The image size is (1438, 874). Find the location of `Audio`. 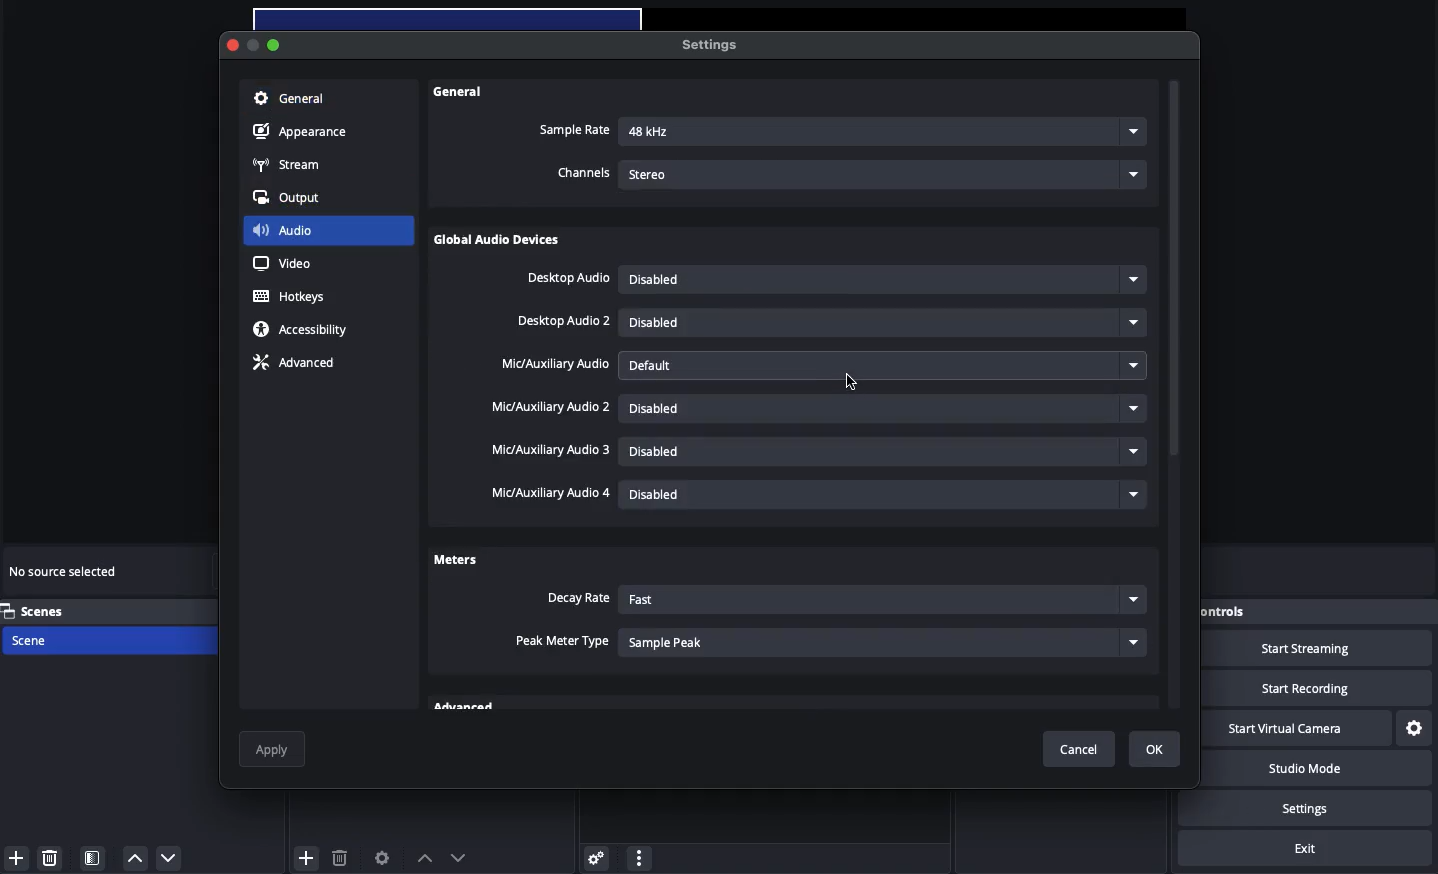

Audio is located at coordinates (283, 229).